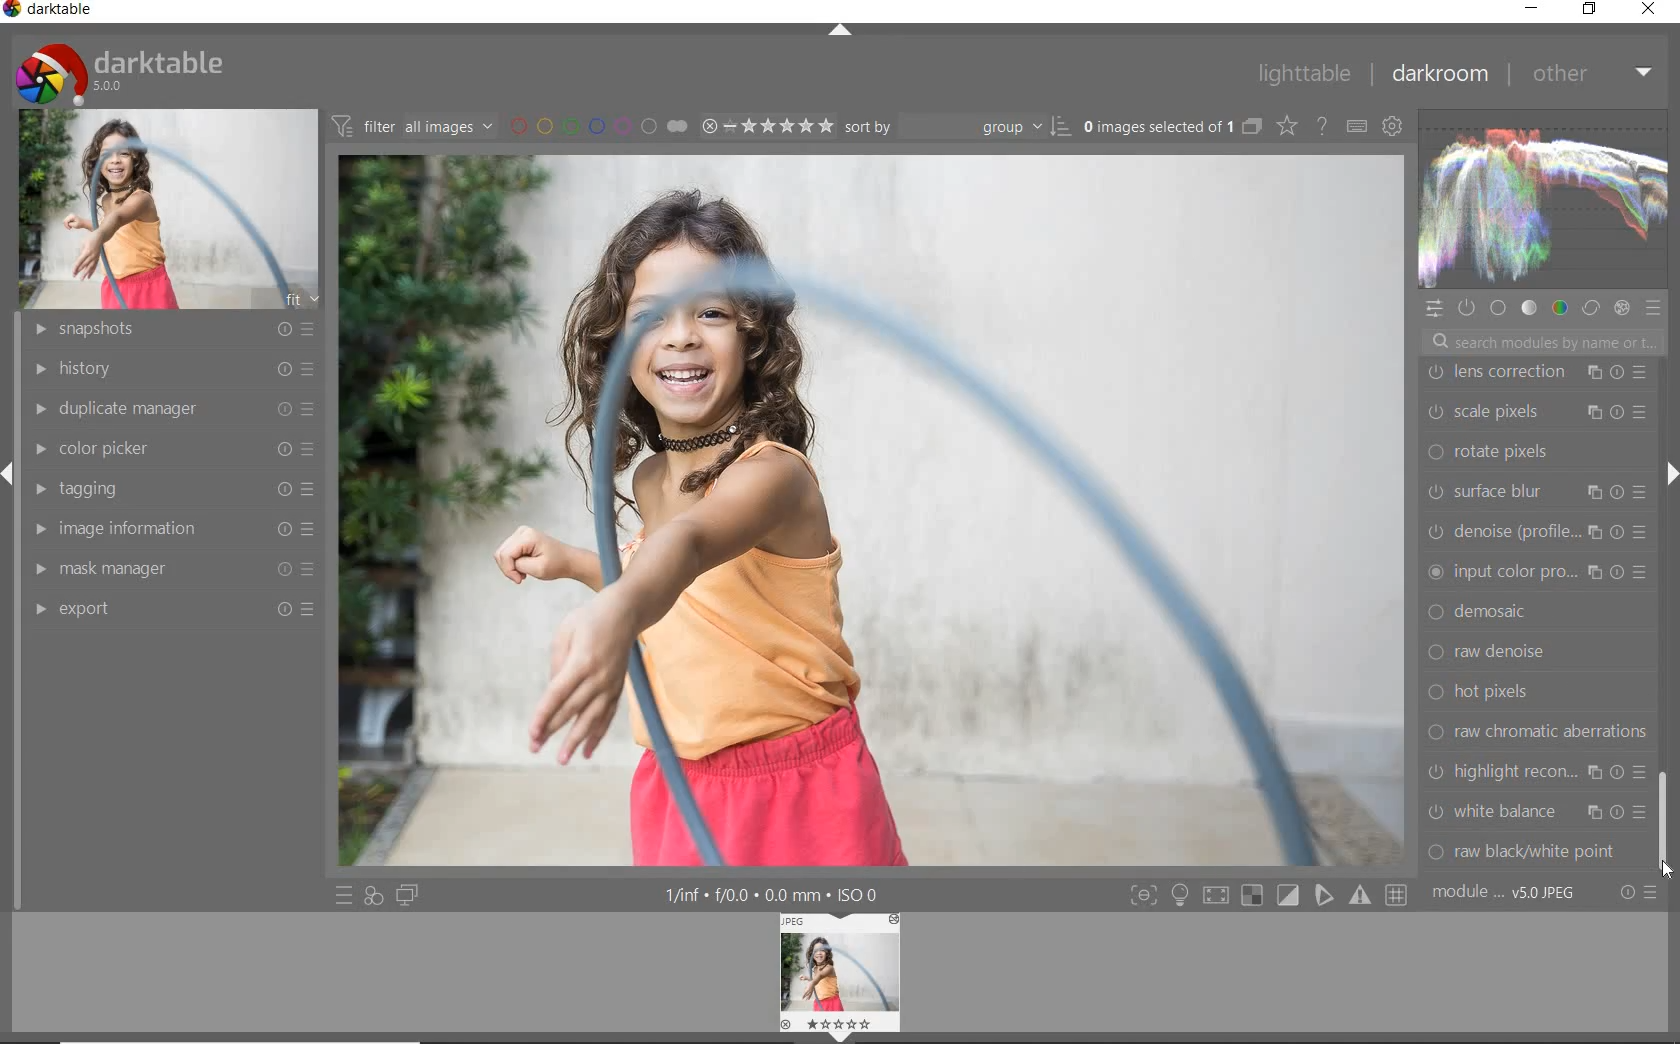 The height and width of the screenshot is (1044, 1680). What do you see at coordinates (1656, 312) in the screenshot?
I see `preset` at bounding box center [1656, 312].